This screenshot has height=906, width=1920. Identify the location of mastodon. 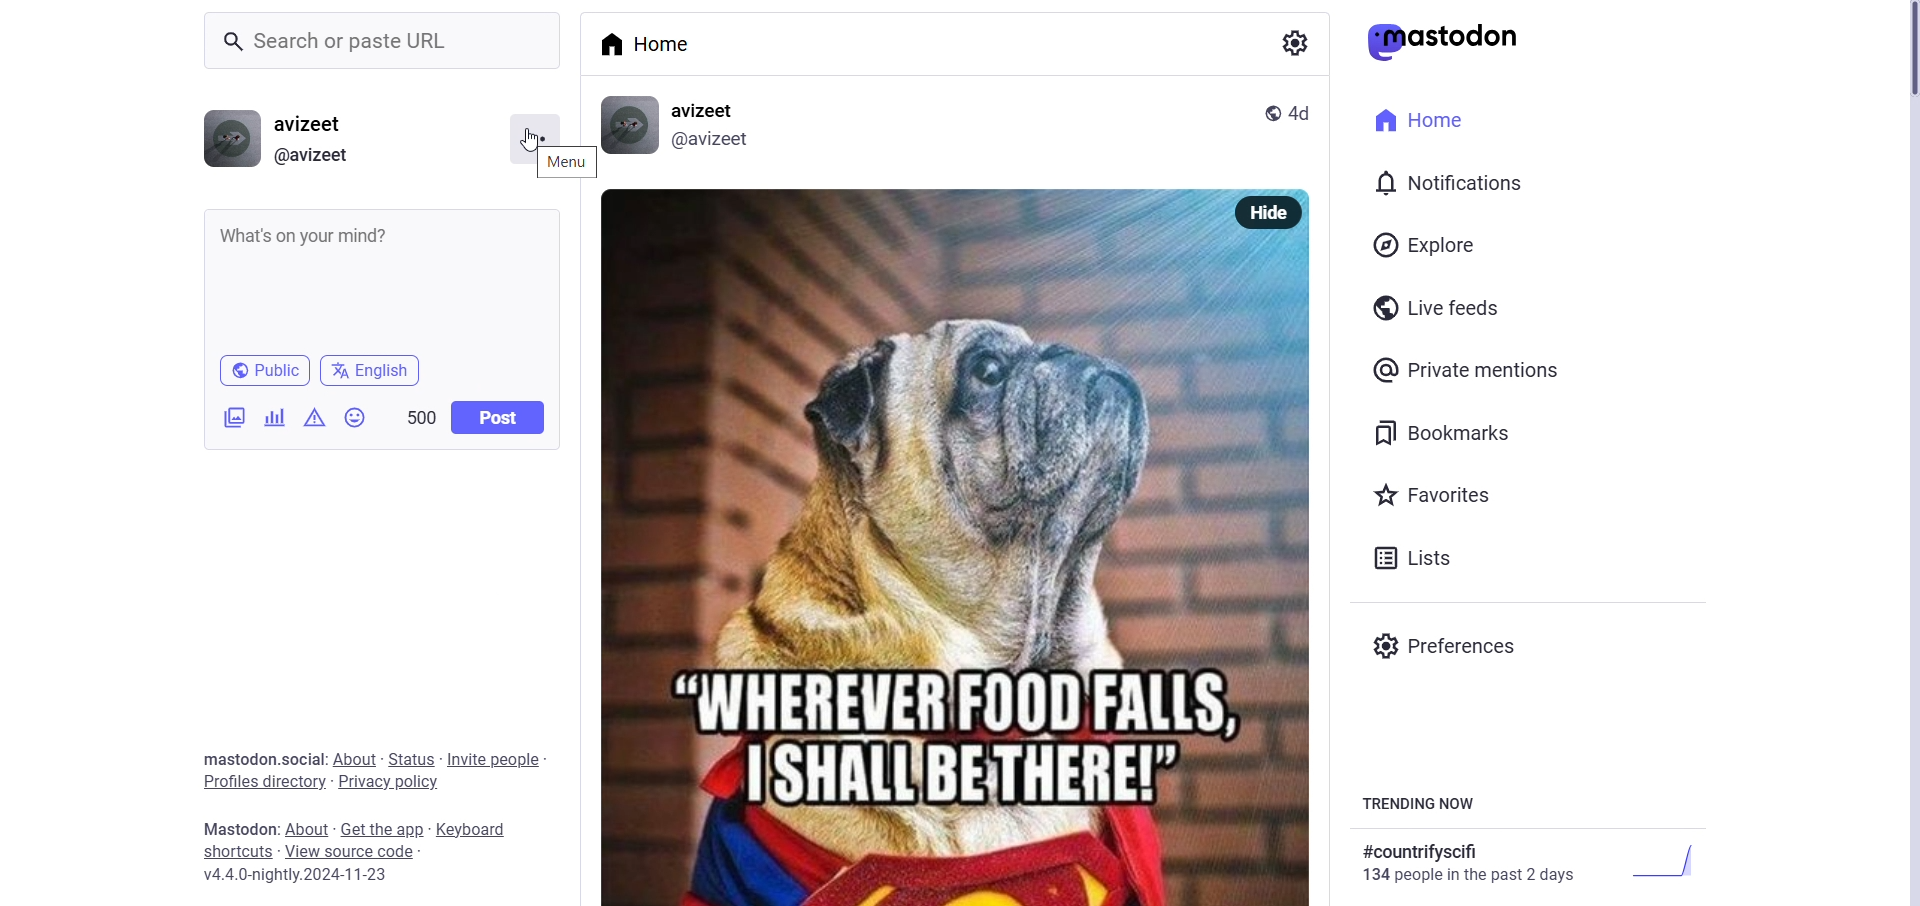
(232, 758).